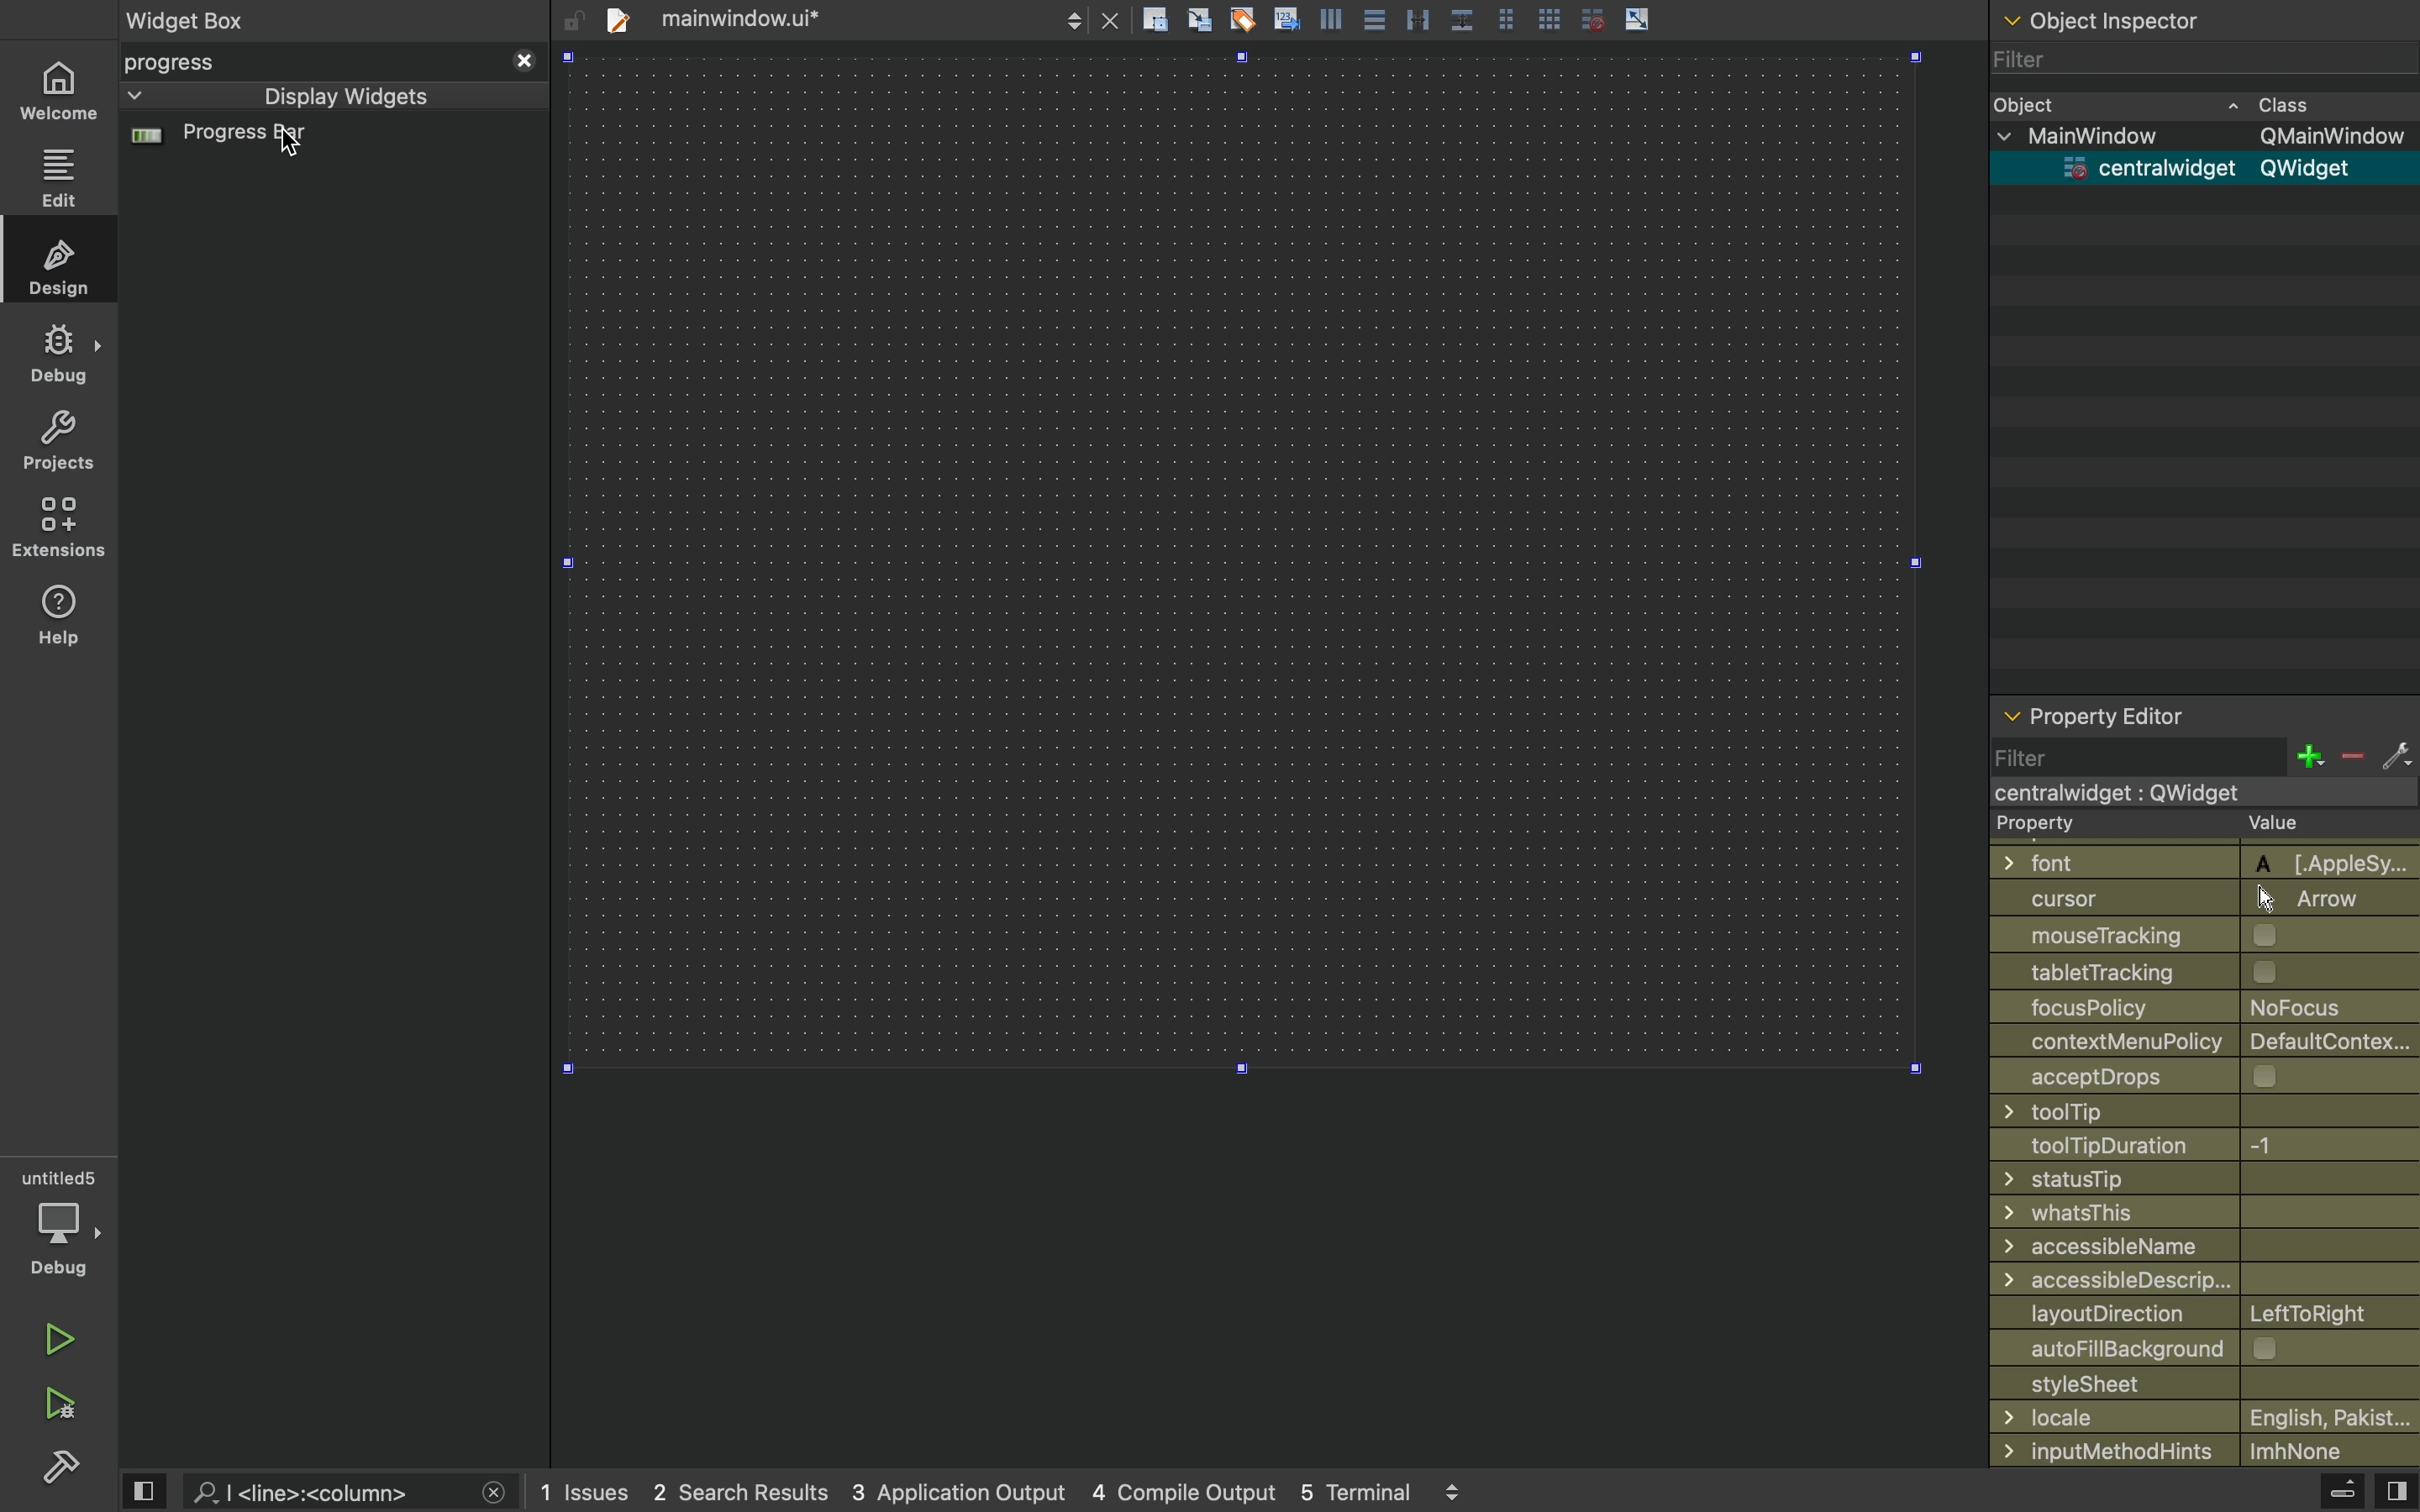  Describe the element at coordinates (60, 178) in the screenshot. I see `edit` at that location.